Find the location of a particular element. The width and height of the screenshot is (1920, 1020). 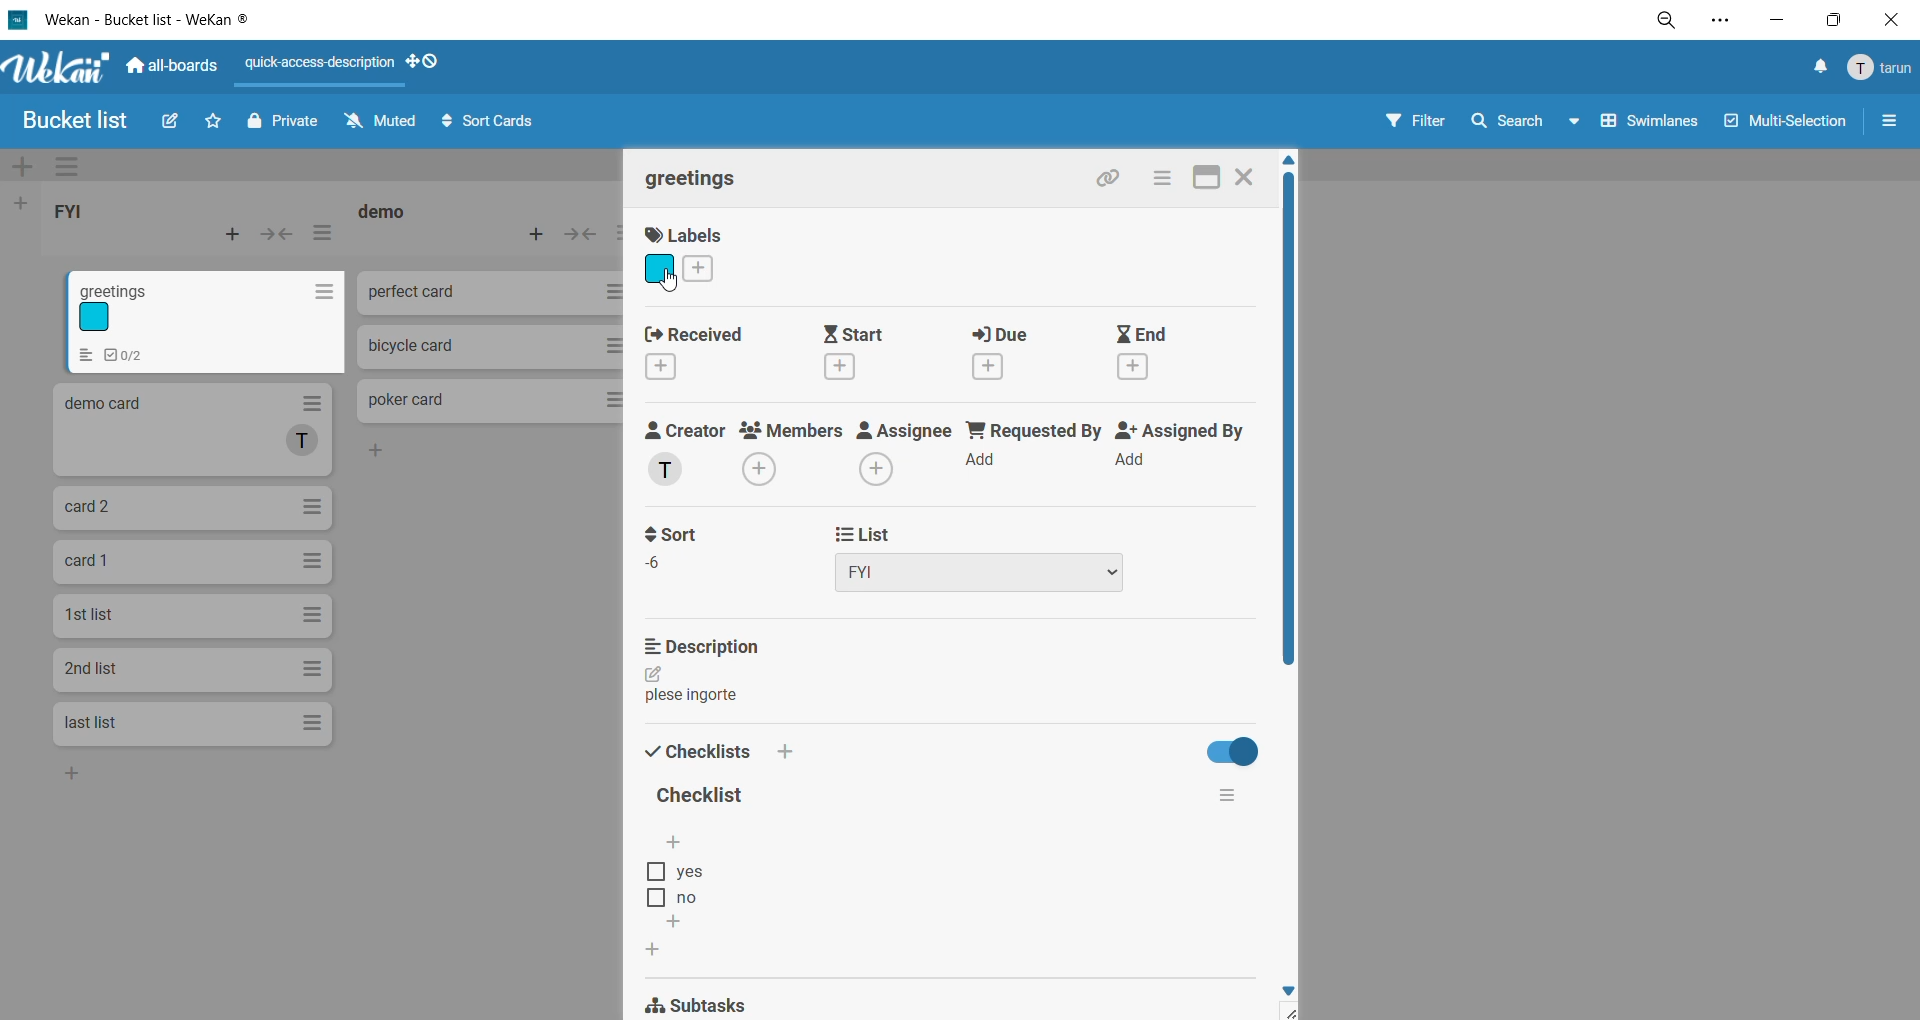

copy link is located at coordinates (1115, 178).